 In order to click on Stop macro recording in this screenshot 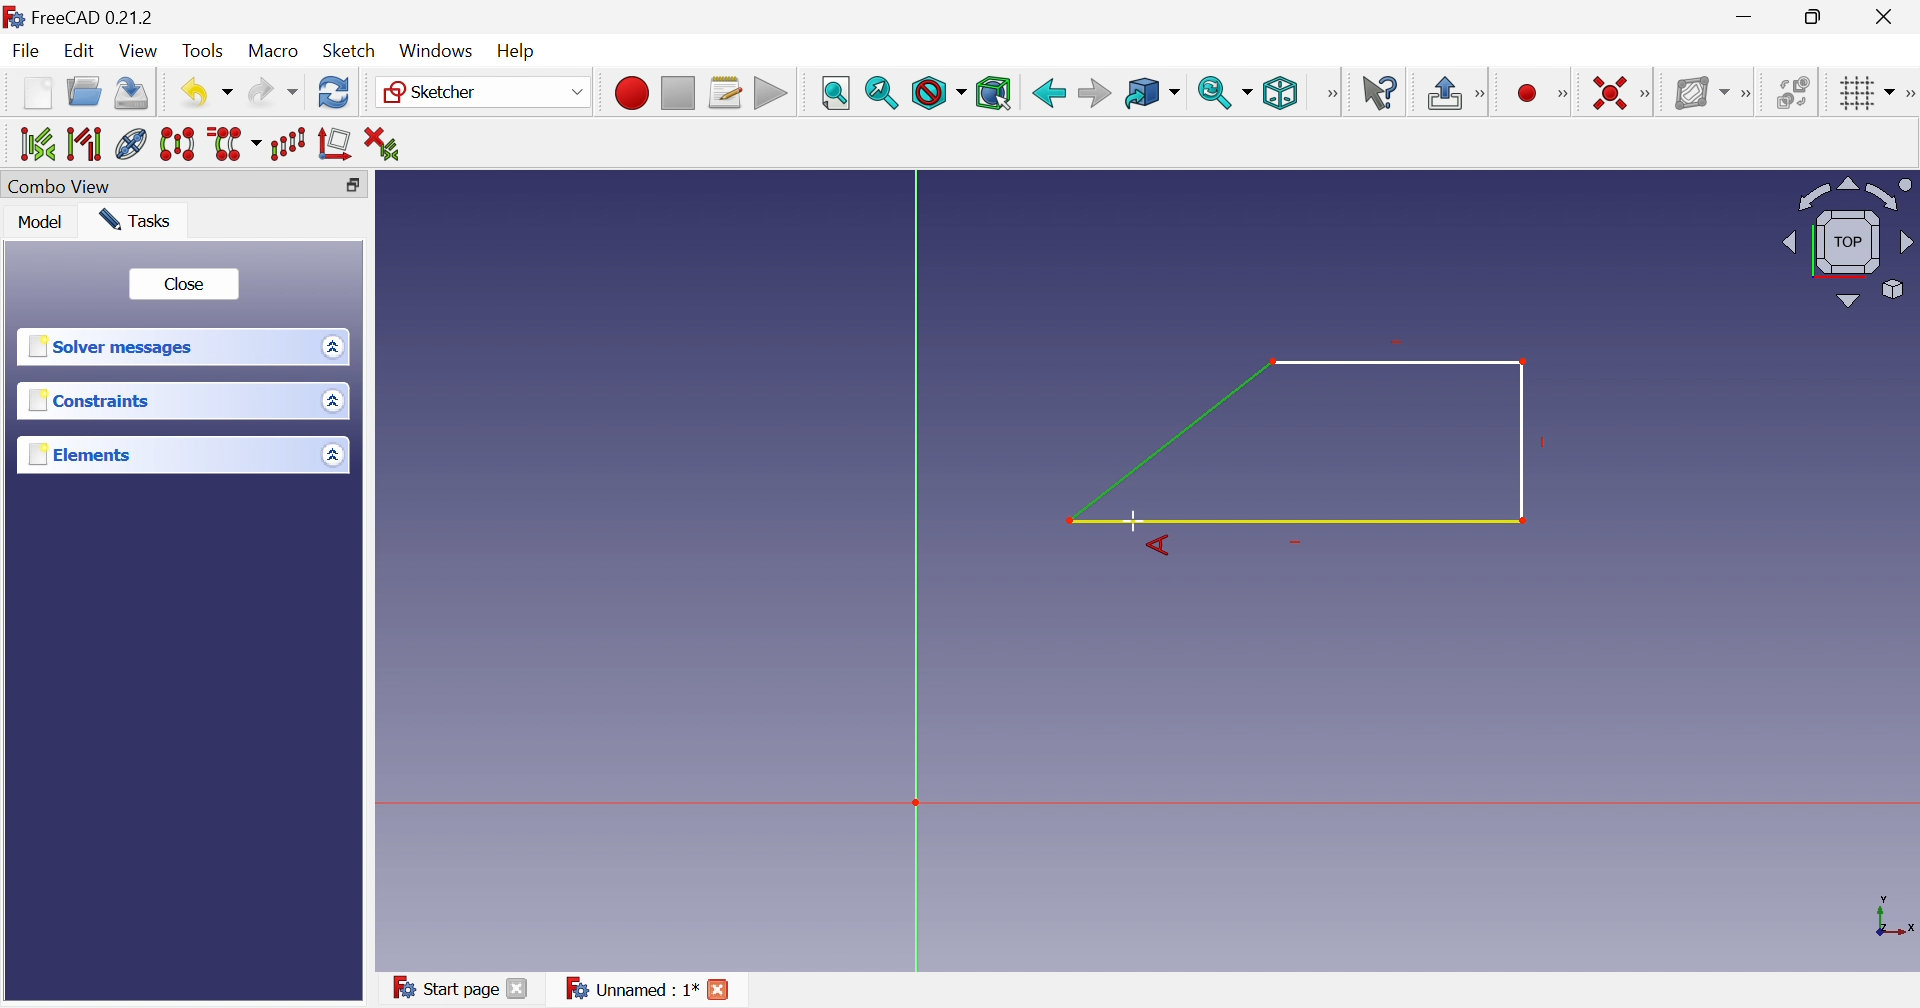, I will do `click(677, 91)`.